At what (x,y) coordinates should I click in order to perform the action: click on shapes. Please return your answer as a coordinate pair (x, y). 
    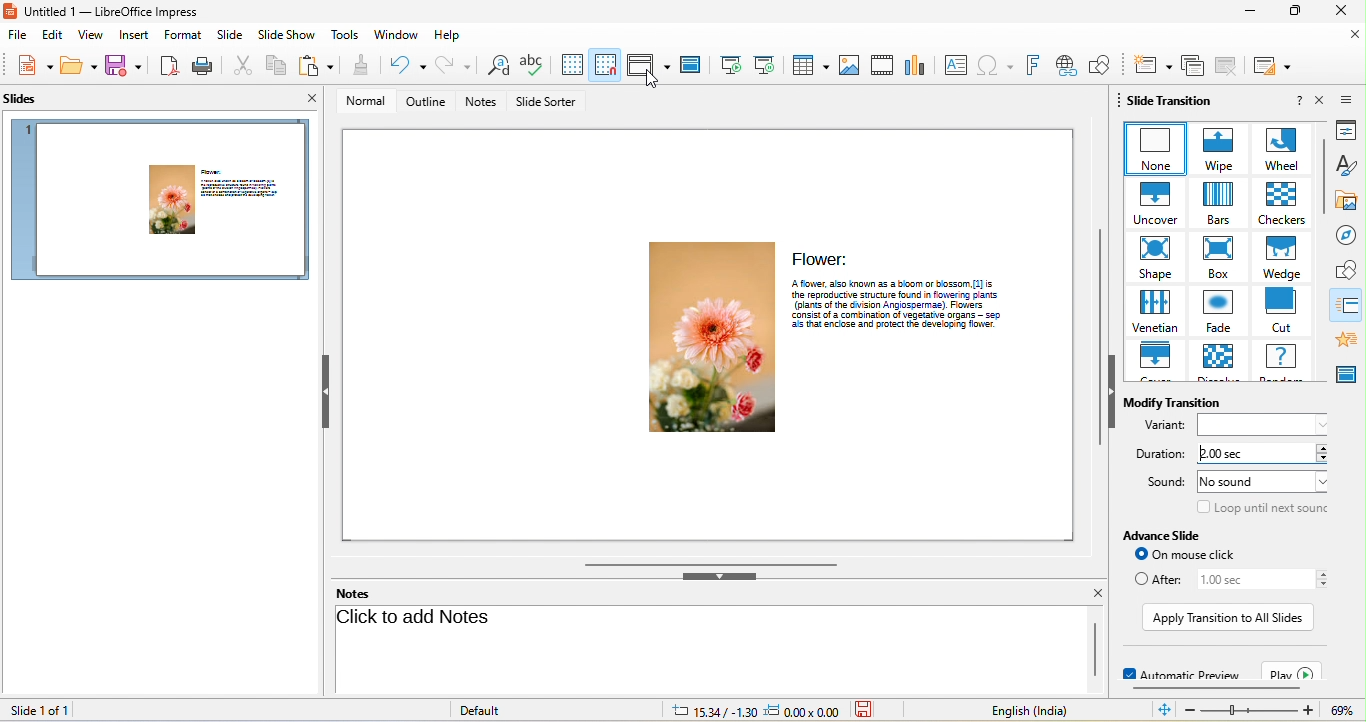
    Looking at the image, I should click on (1349, 270).